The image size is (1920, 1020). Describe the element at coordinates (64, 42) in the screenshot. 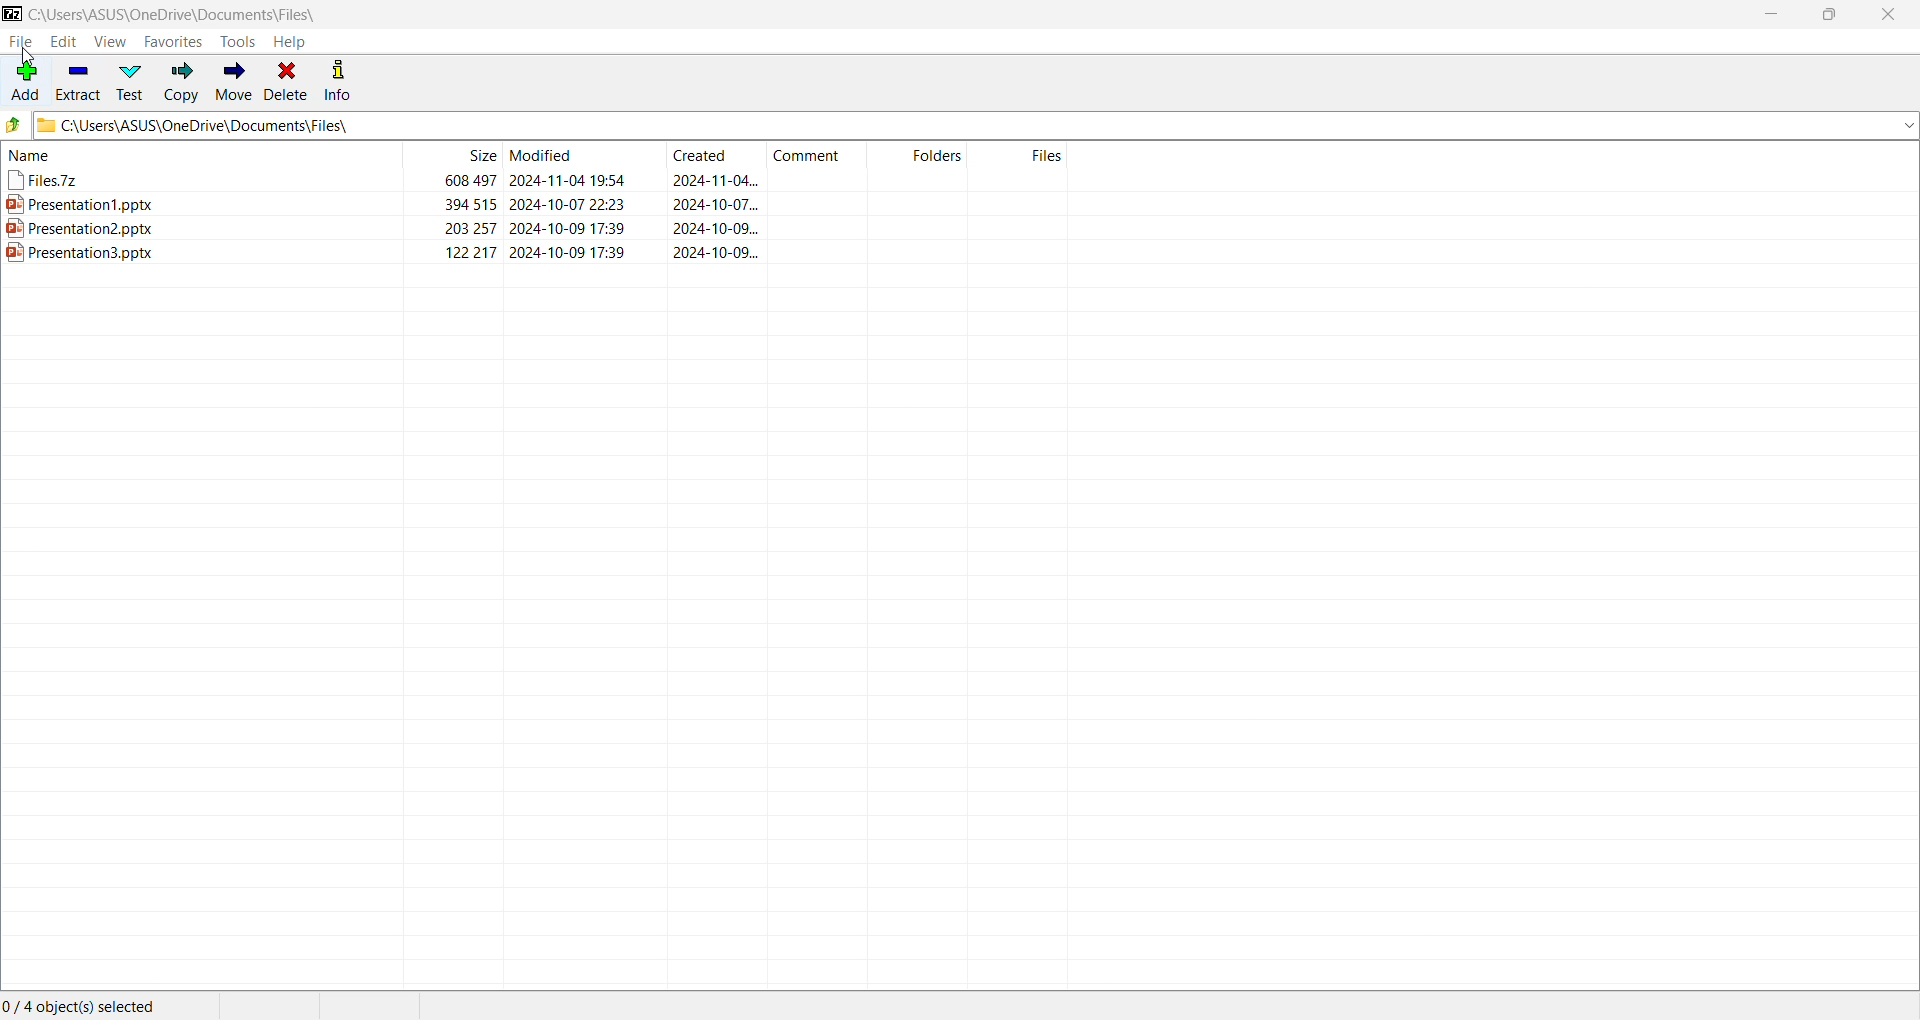

I see `Edit` at that location.